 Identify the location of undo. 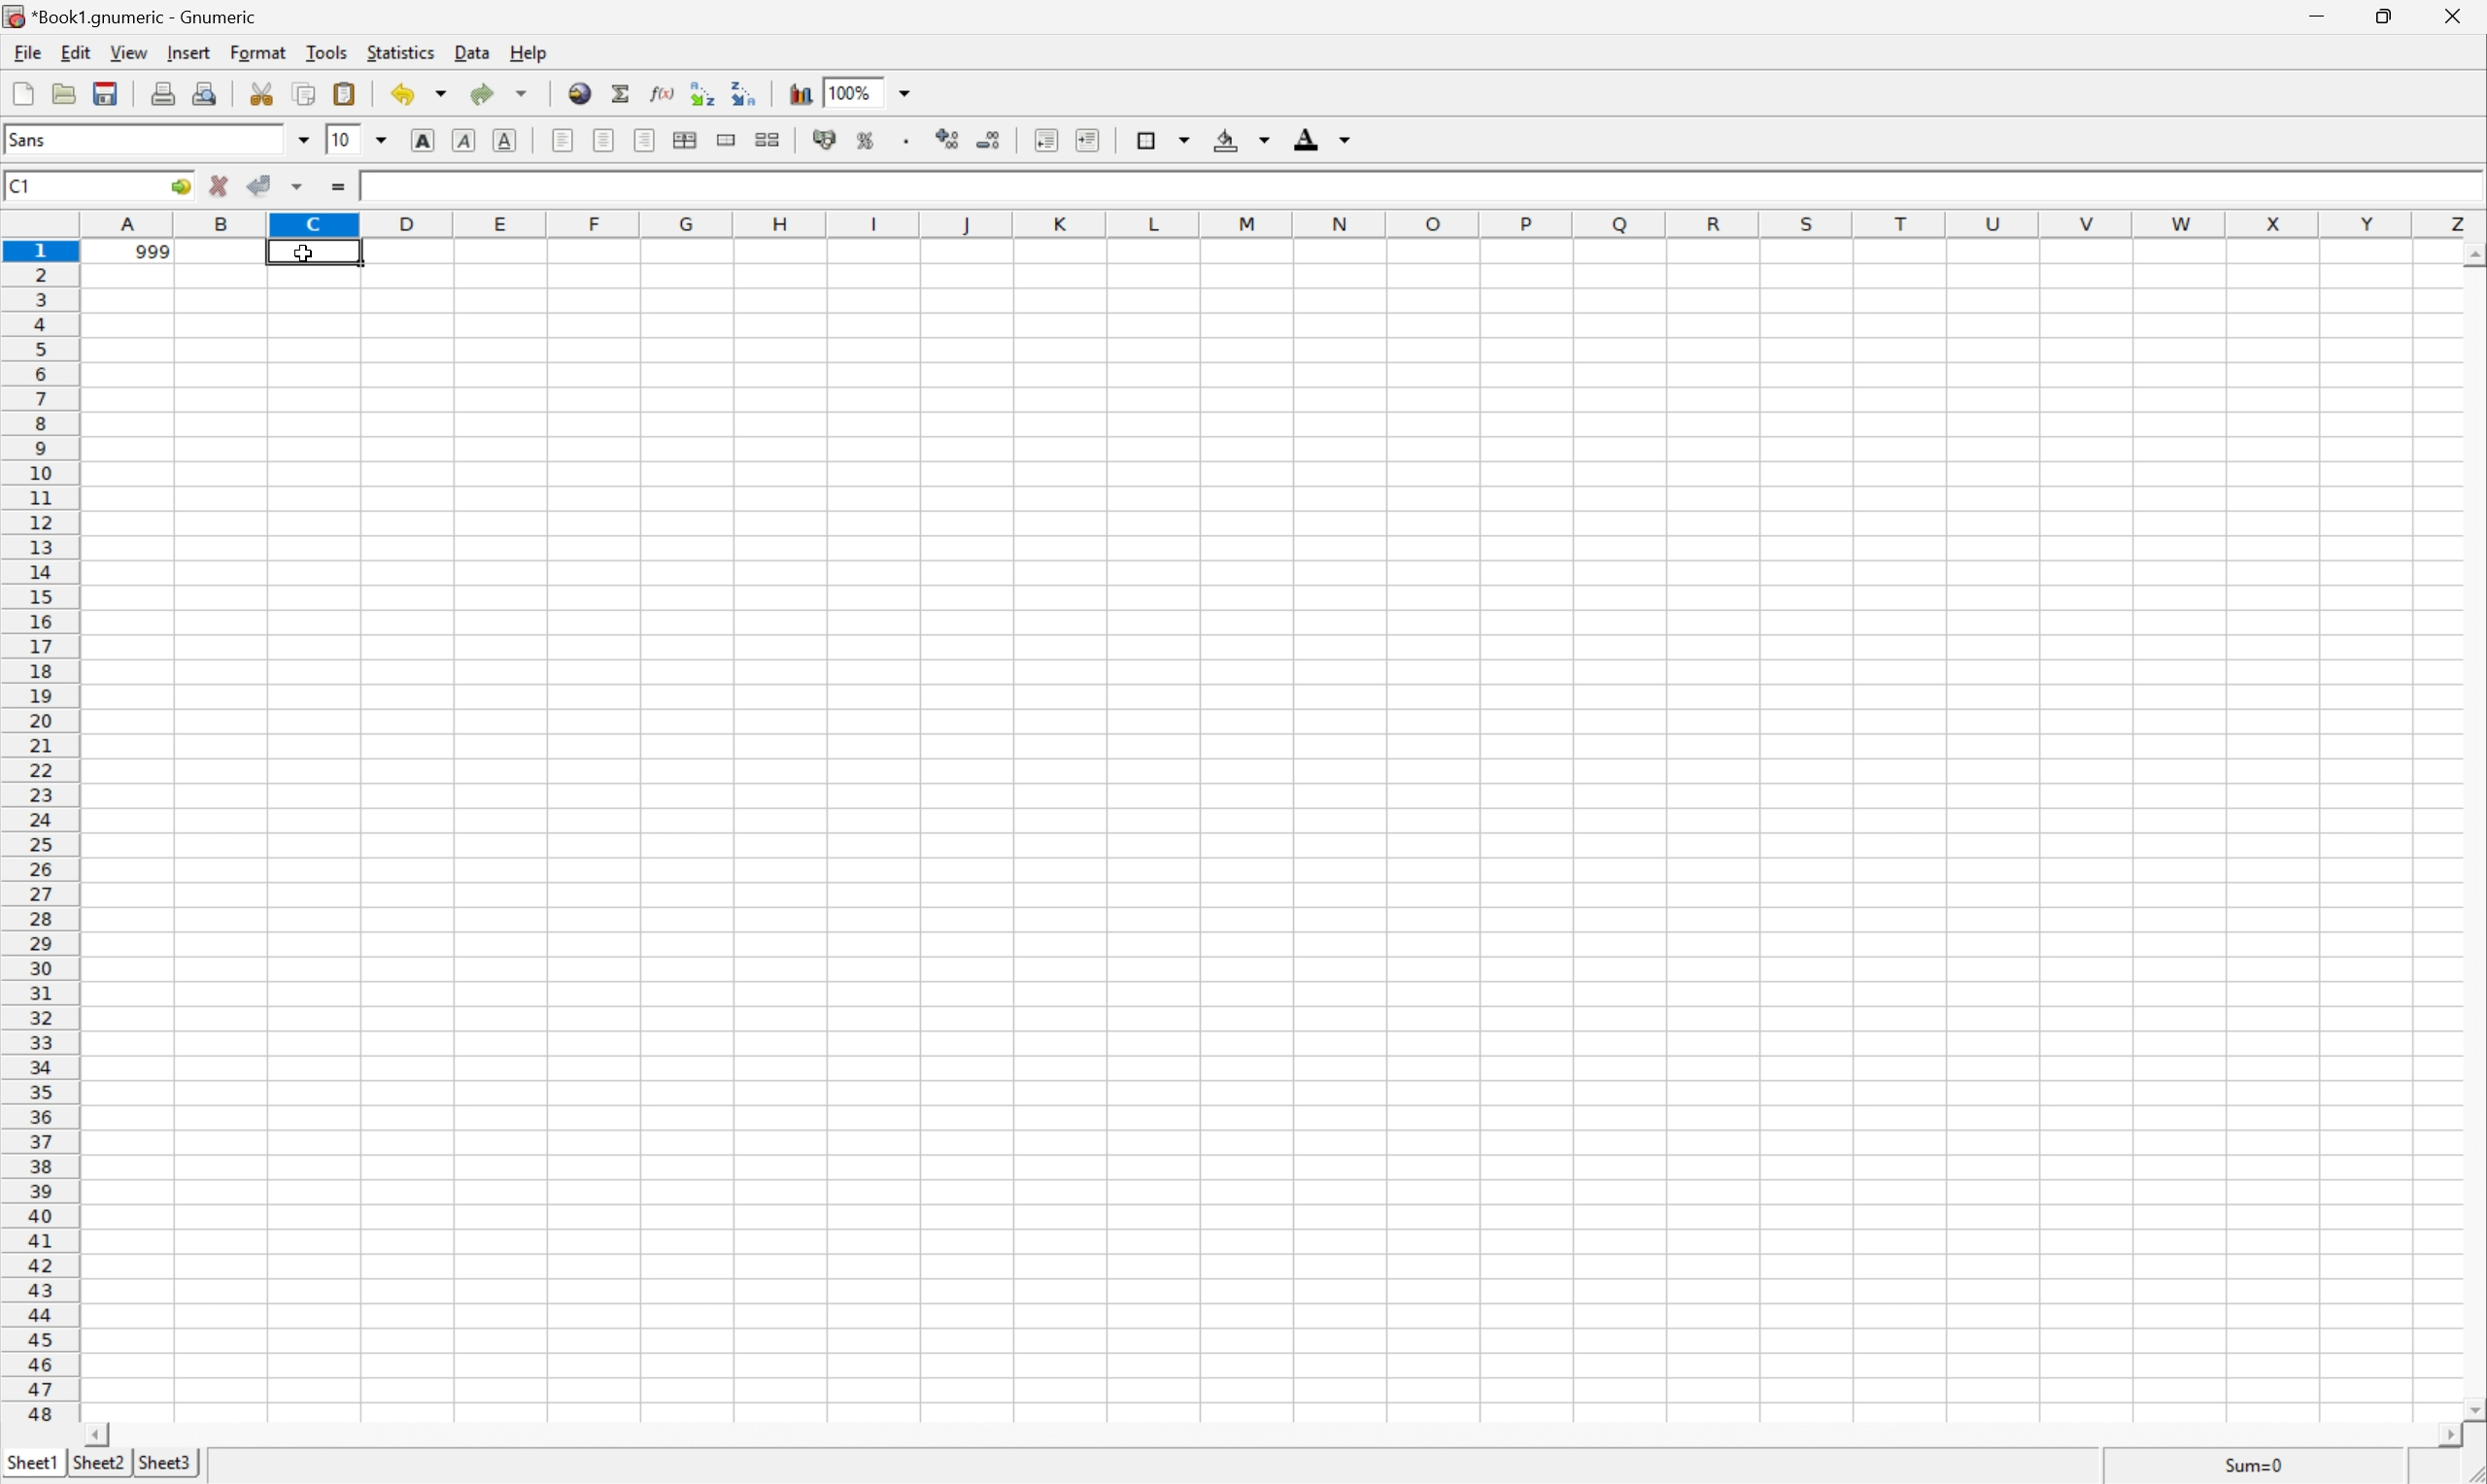
(423, 94).